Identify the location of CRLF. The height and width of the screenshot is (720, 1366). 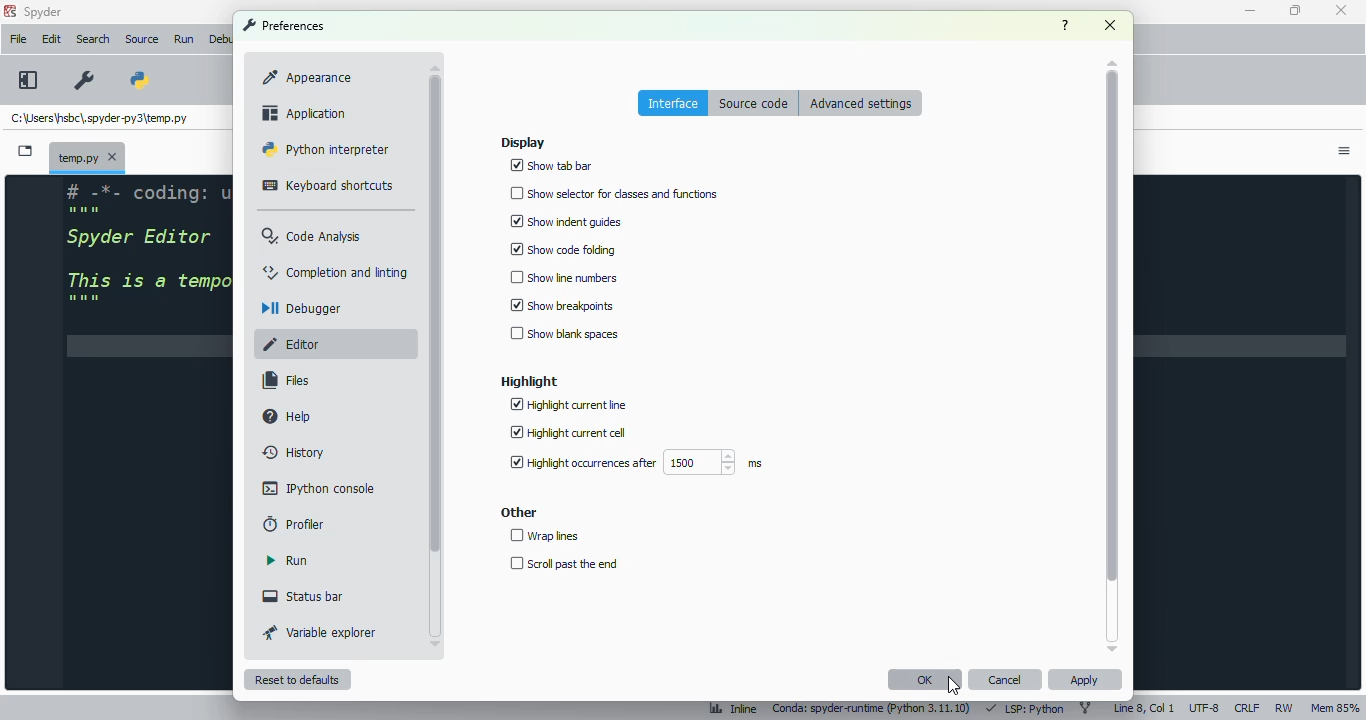
(1248, 707).